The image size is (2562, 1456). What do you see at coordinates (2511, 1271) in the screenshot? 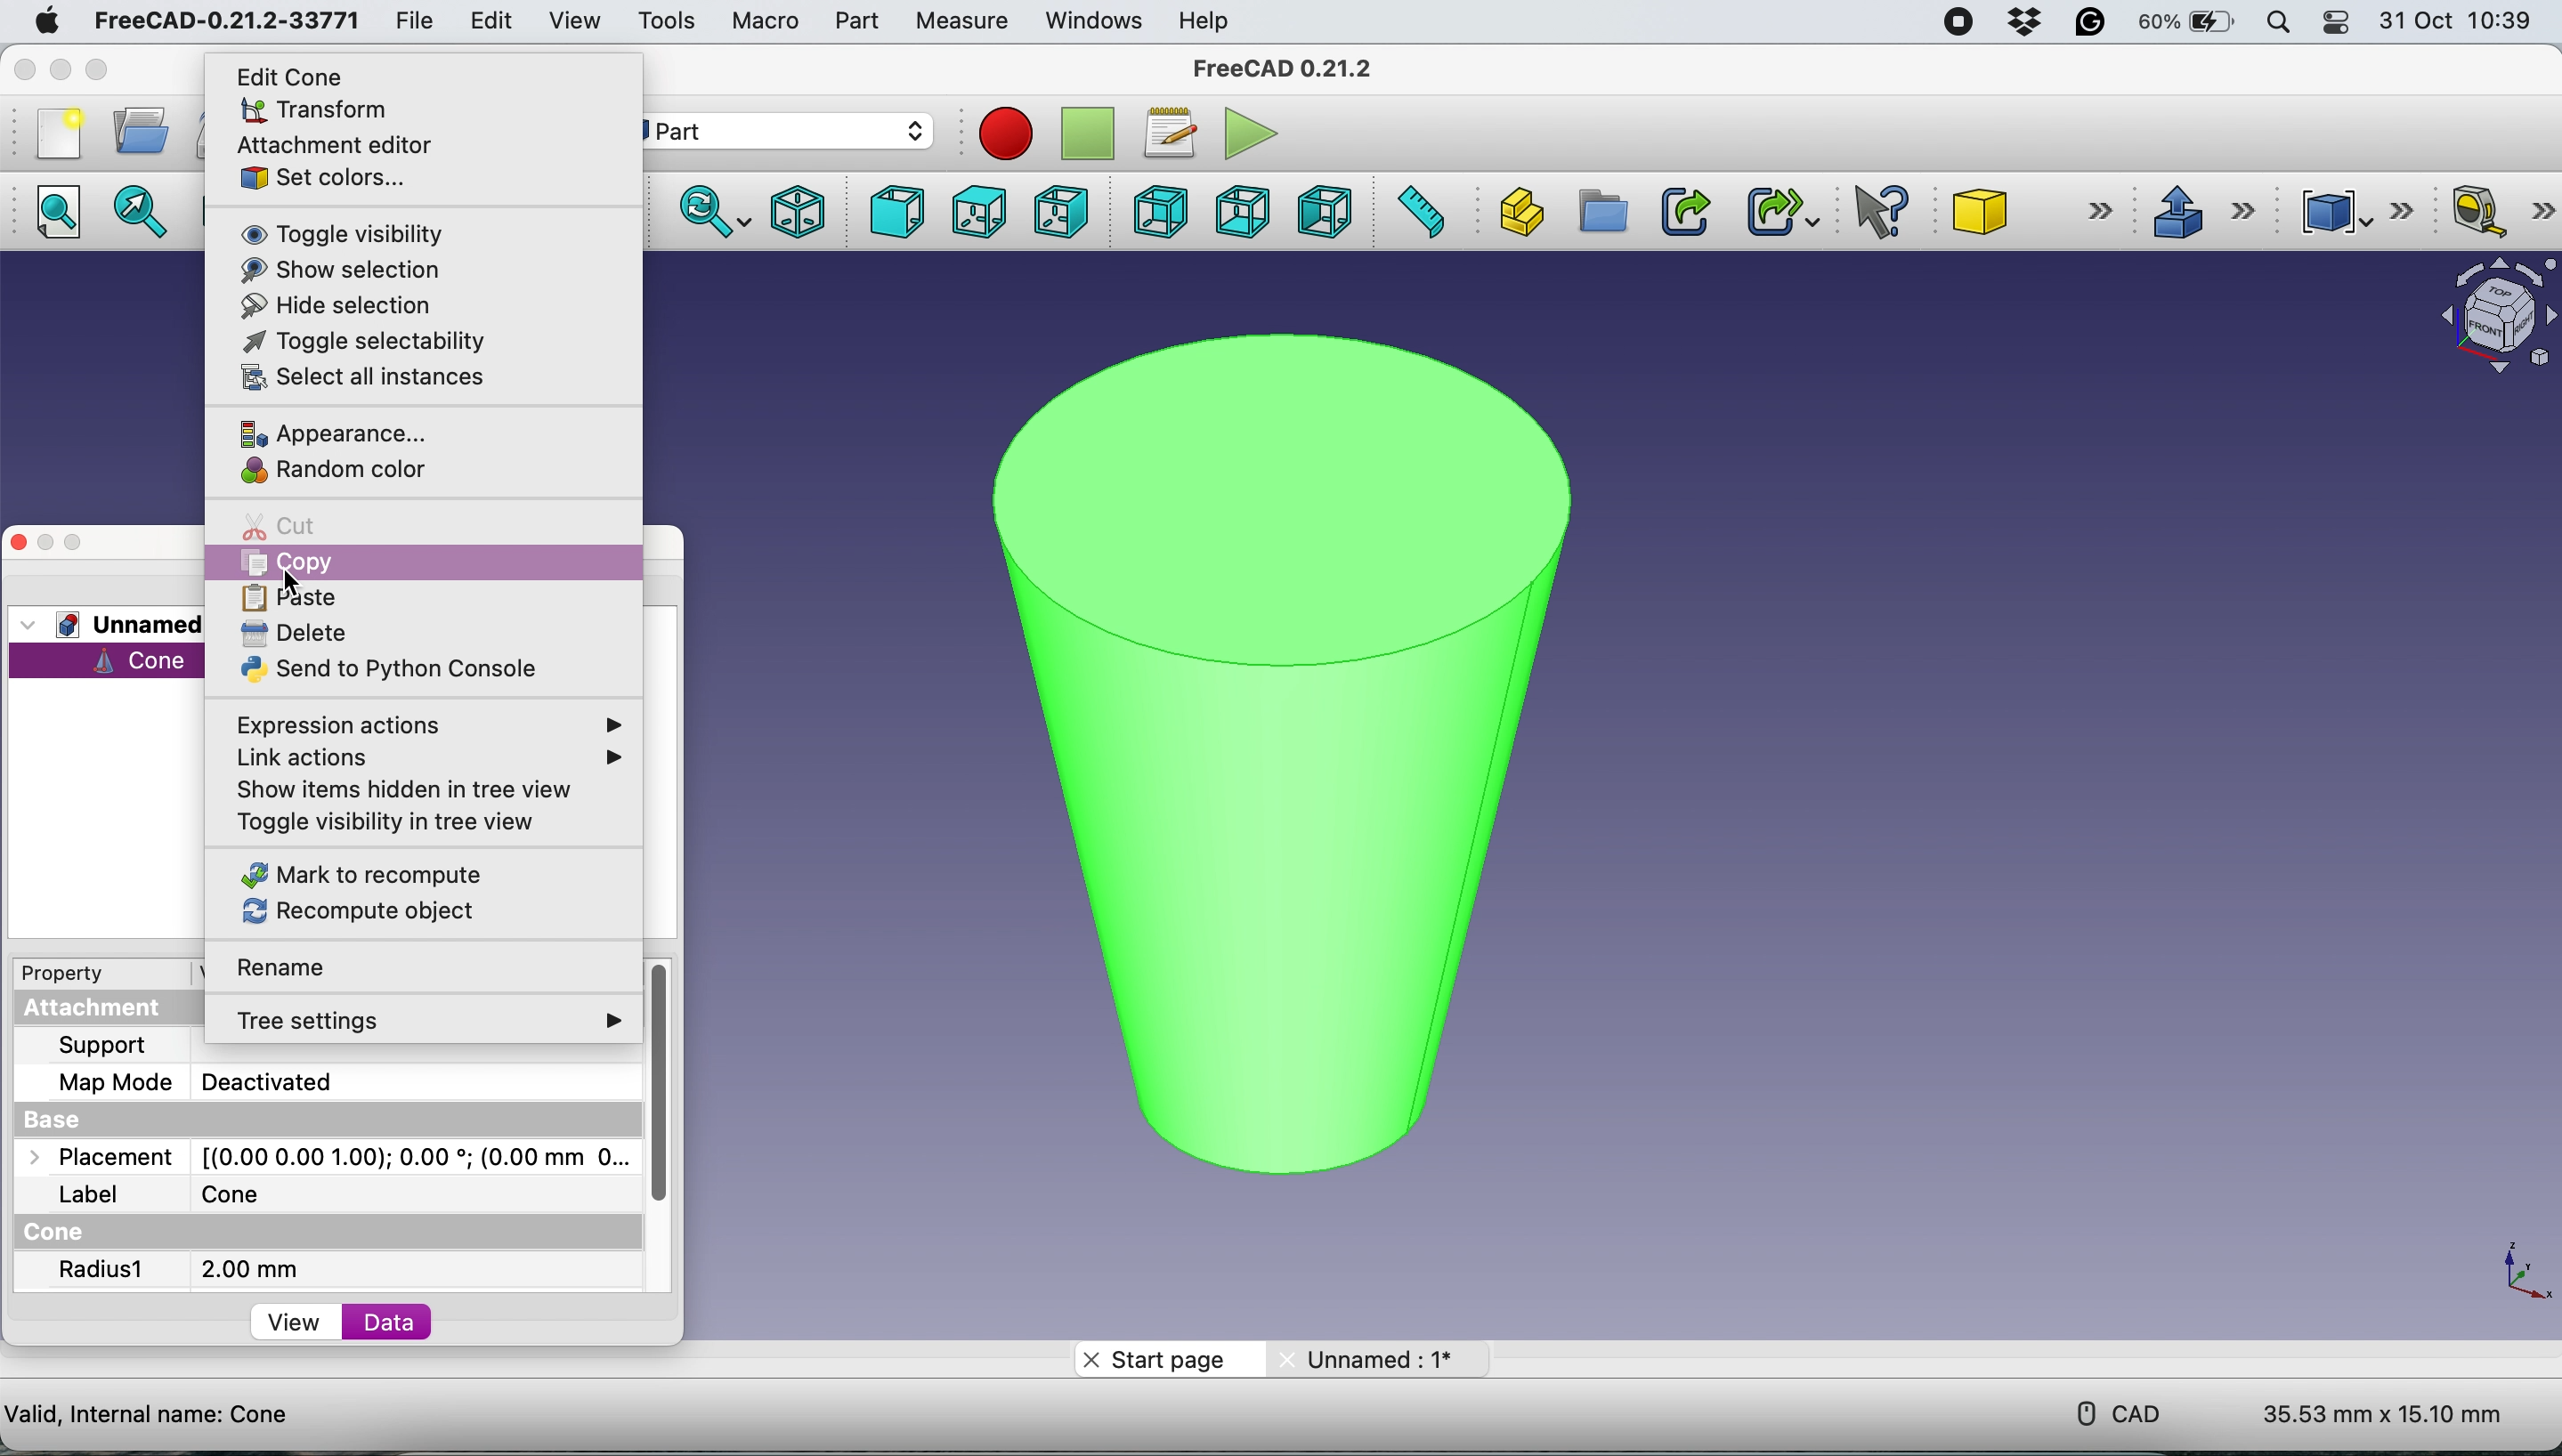
I see `xy scale` at bounding box center [2511, 1271].